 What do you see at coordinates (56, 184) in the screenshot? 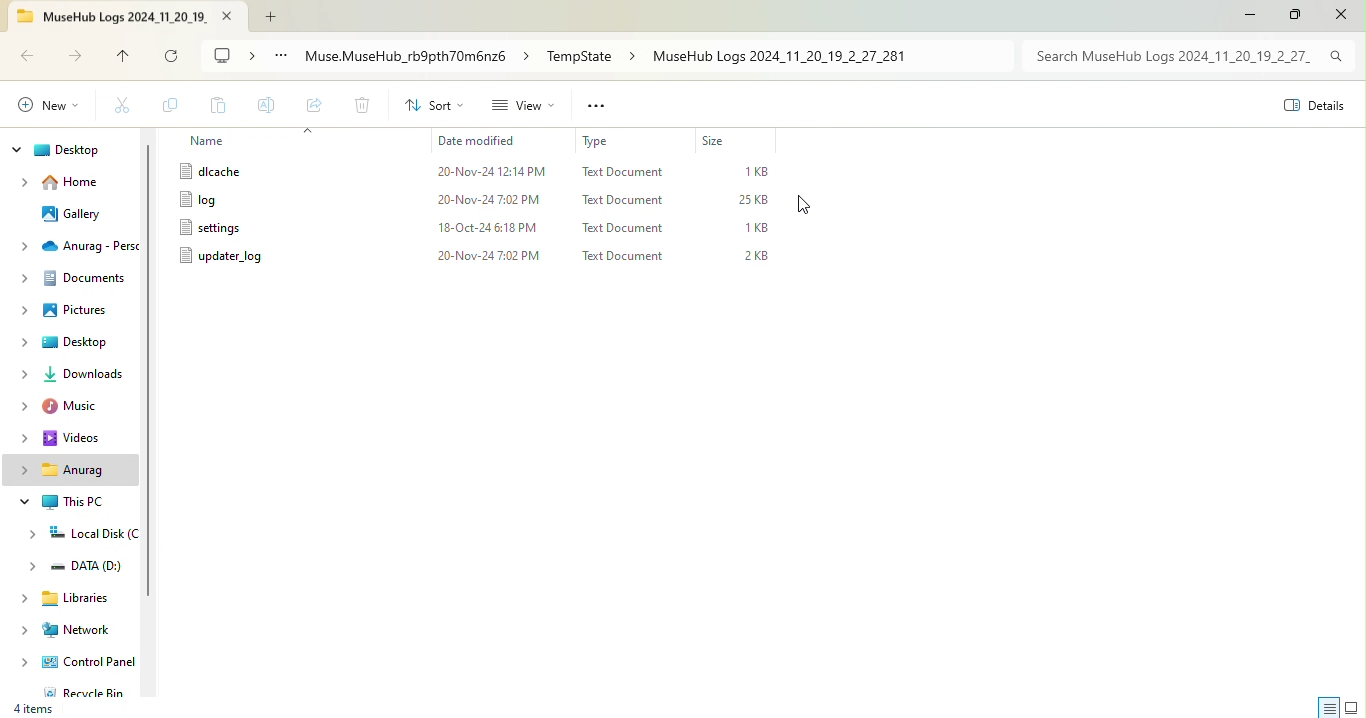
I see `Home` at bounding box center [56, 184].